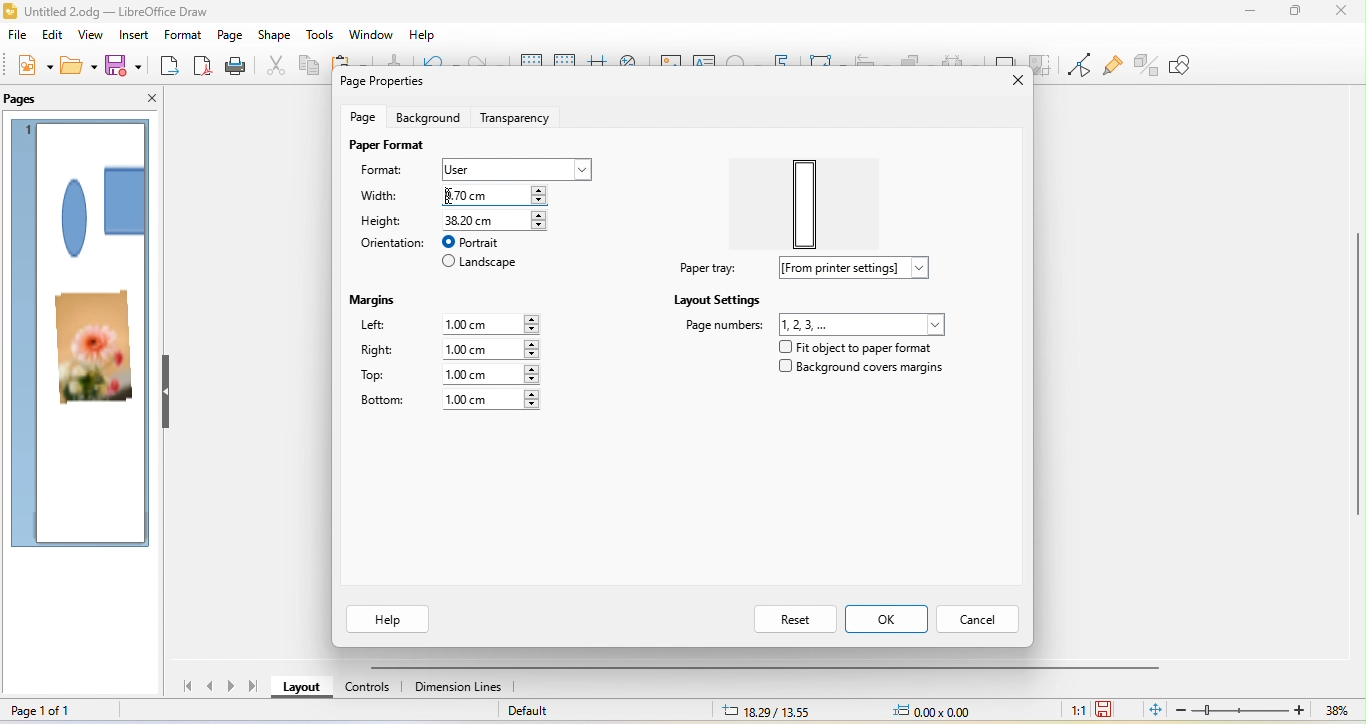  Describe the element at coordinates (366, 117) in the screenshot. I see `page` at that location.